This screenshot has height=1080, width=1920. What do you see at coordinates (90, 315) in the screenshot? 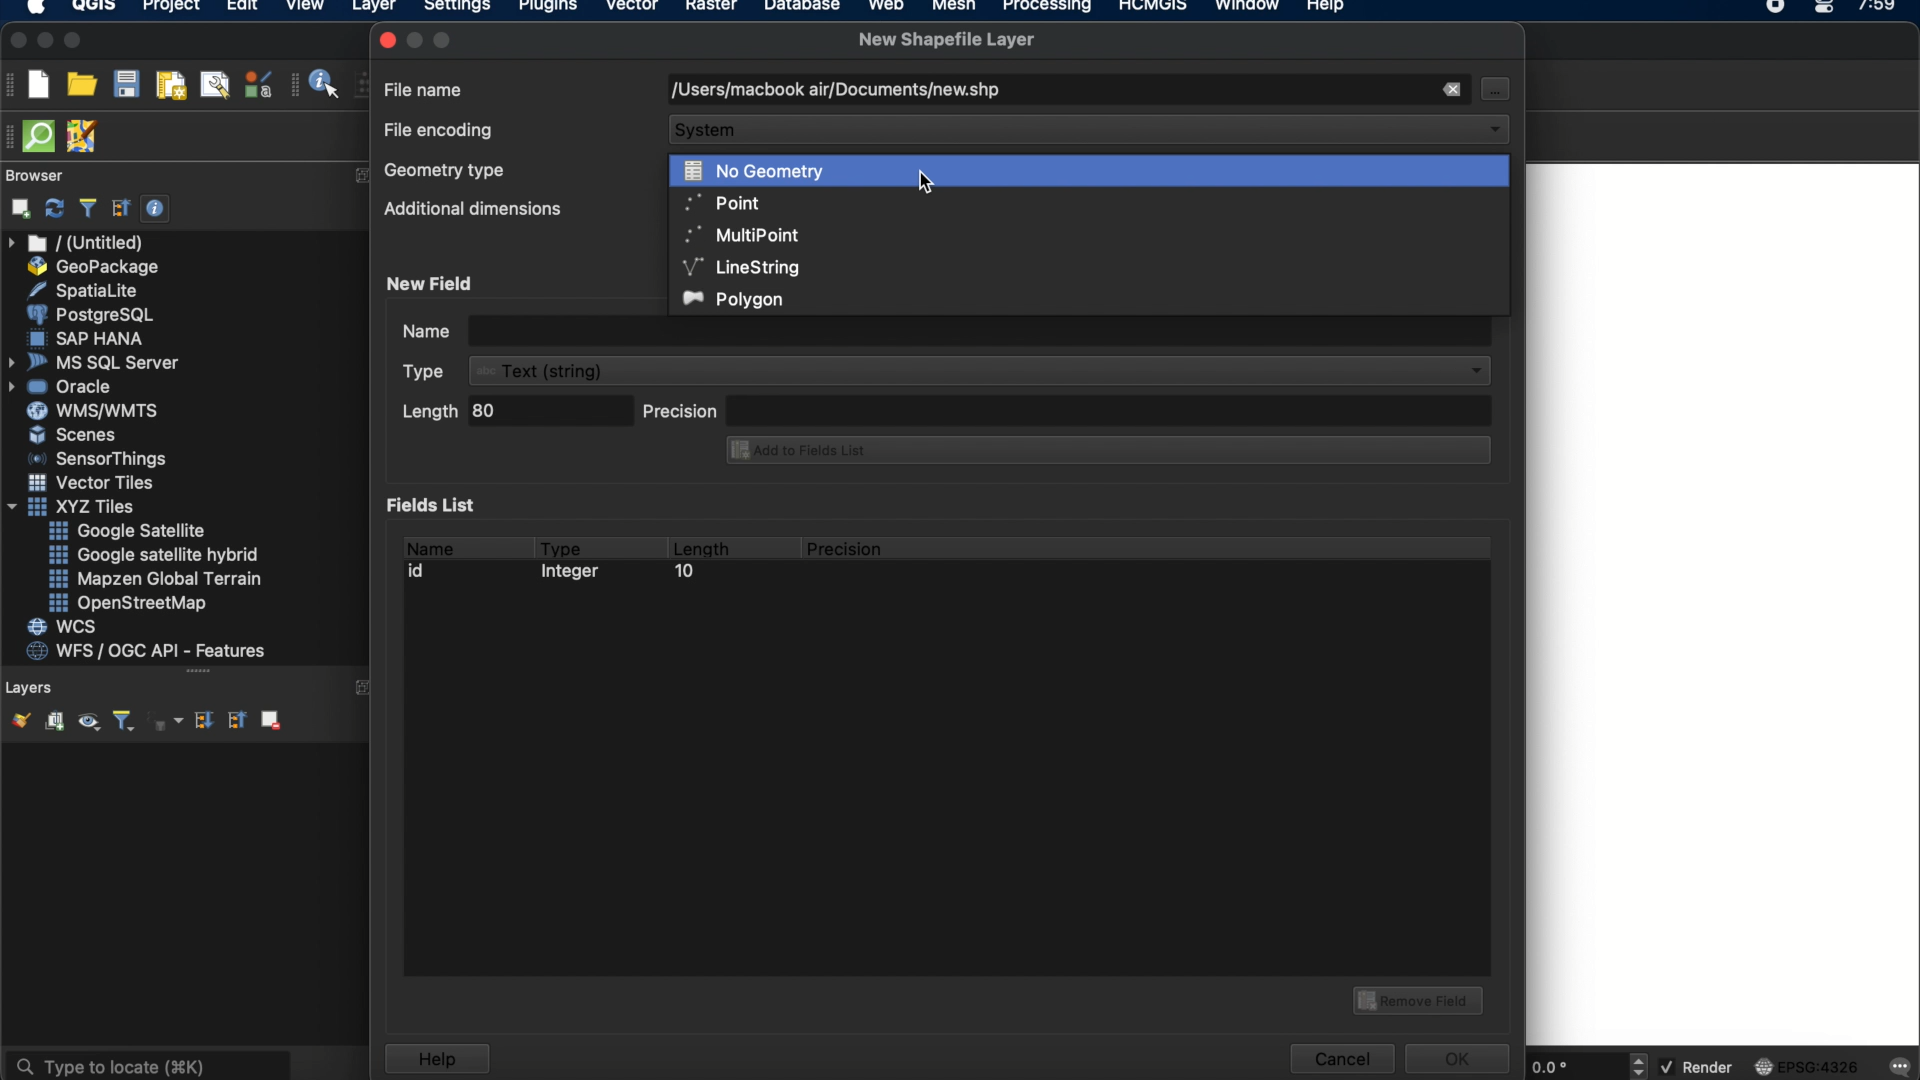
I see `postgresql` at bounding box center [90, 315].